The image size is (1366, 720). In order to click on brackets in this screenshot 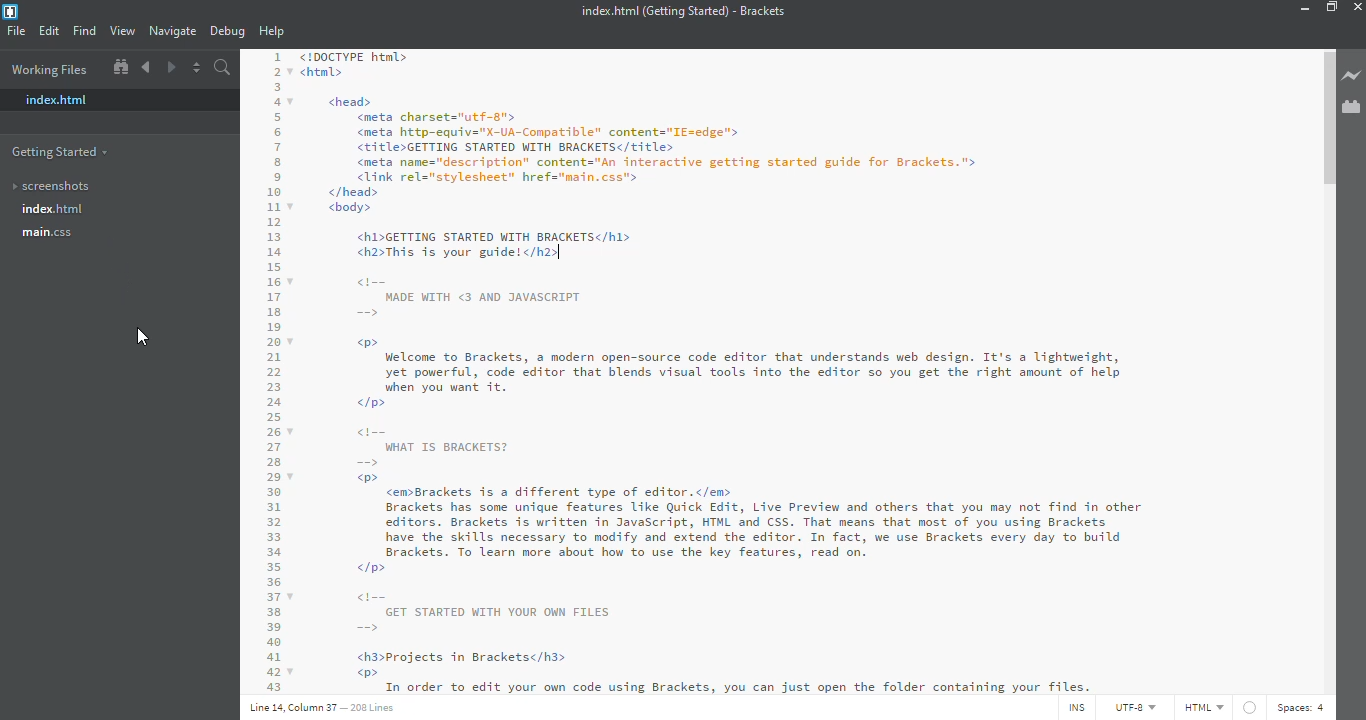, I will do `click(10, 12)`.